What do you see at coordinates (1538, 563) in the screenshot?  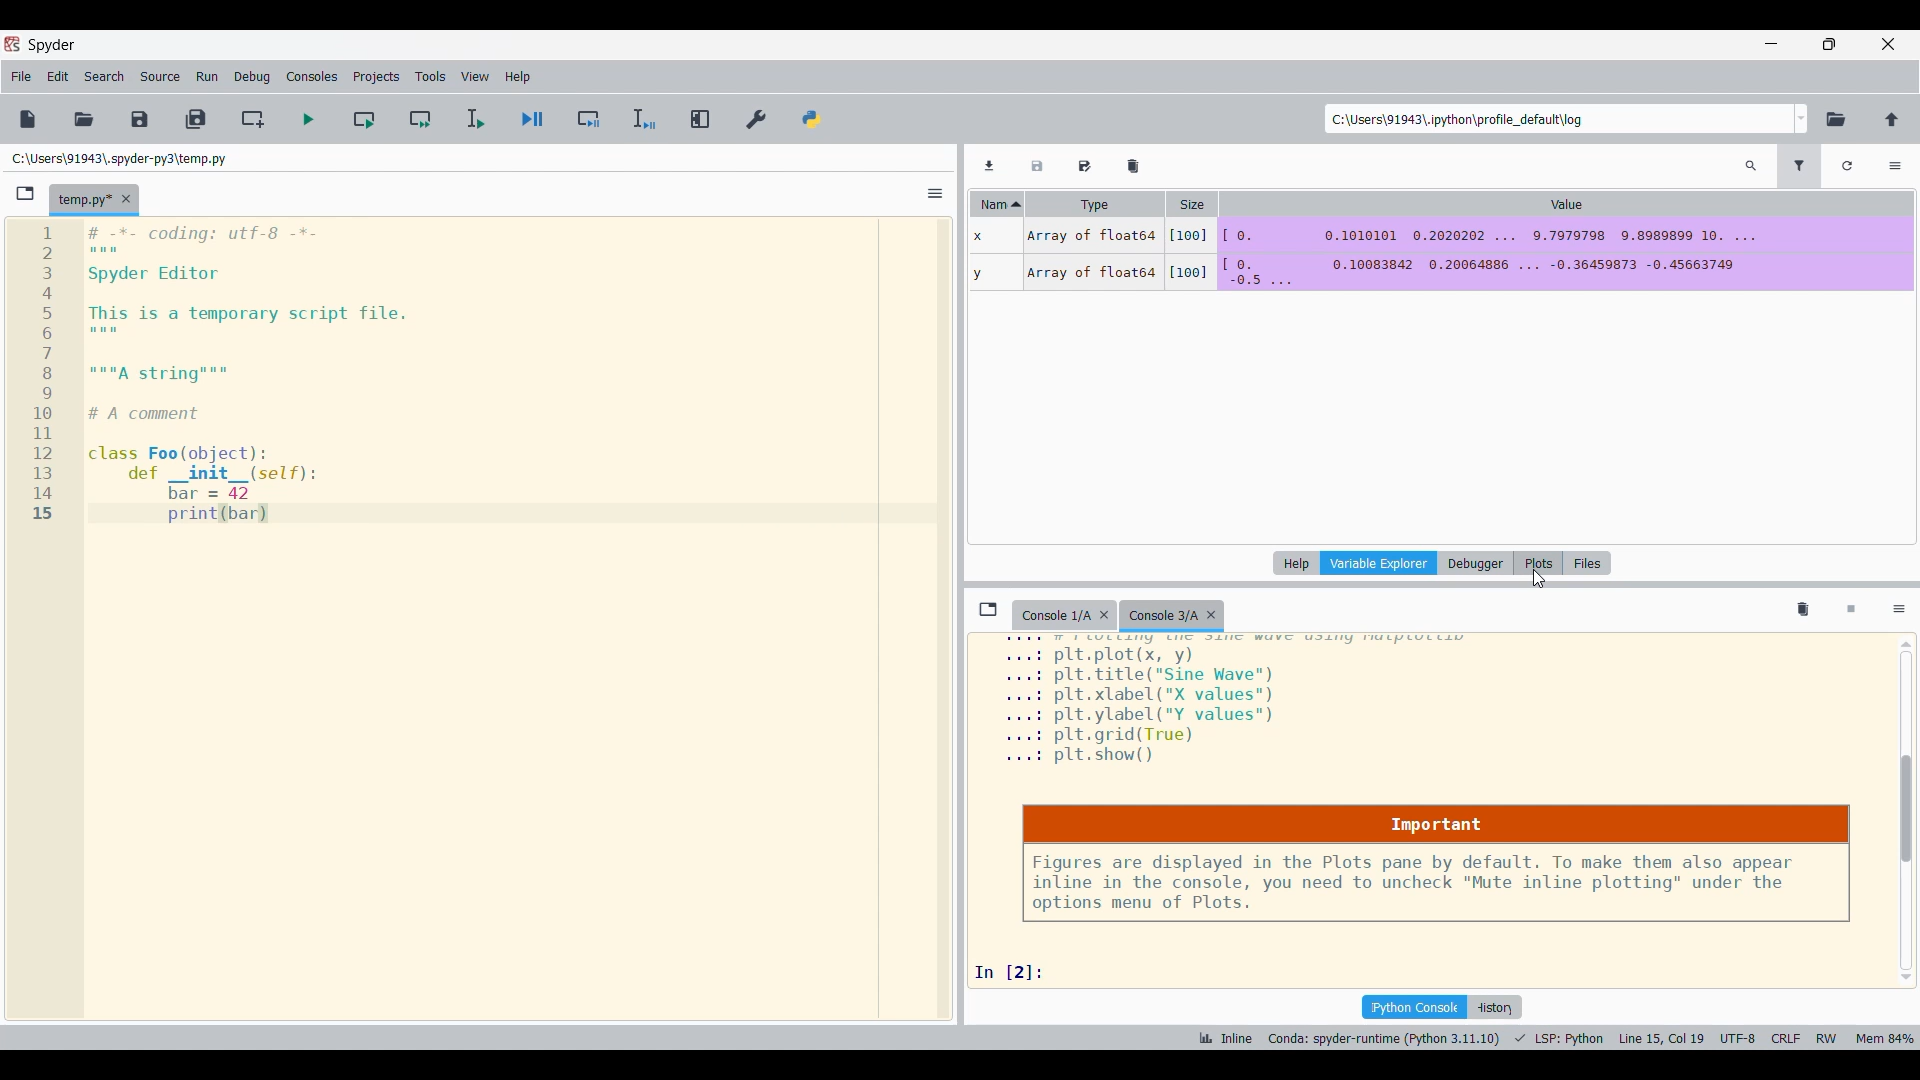 I see `Plots` at bounding box center [1538, 563].